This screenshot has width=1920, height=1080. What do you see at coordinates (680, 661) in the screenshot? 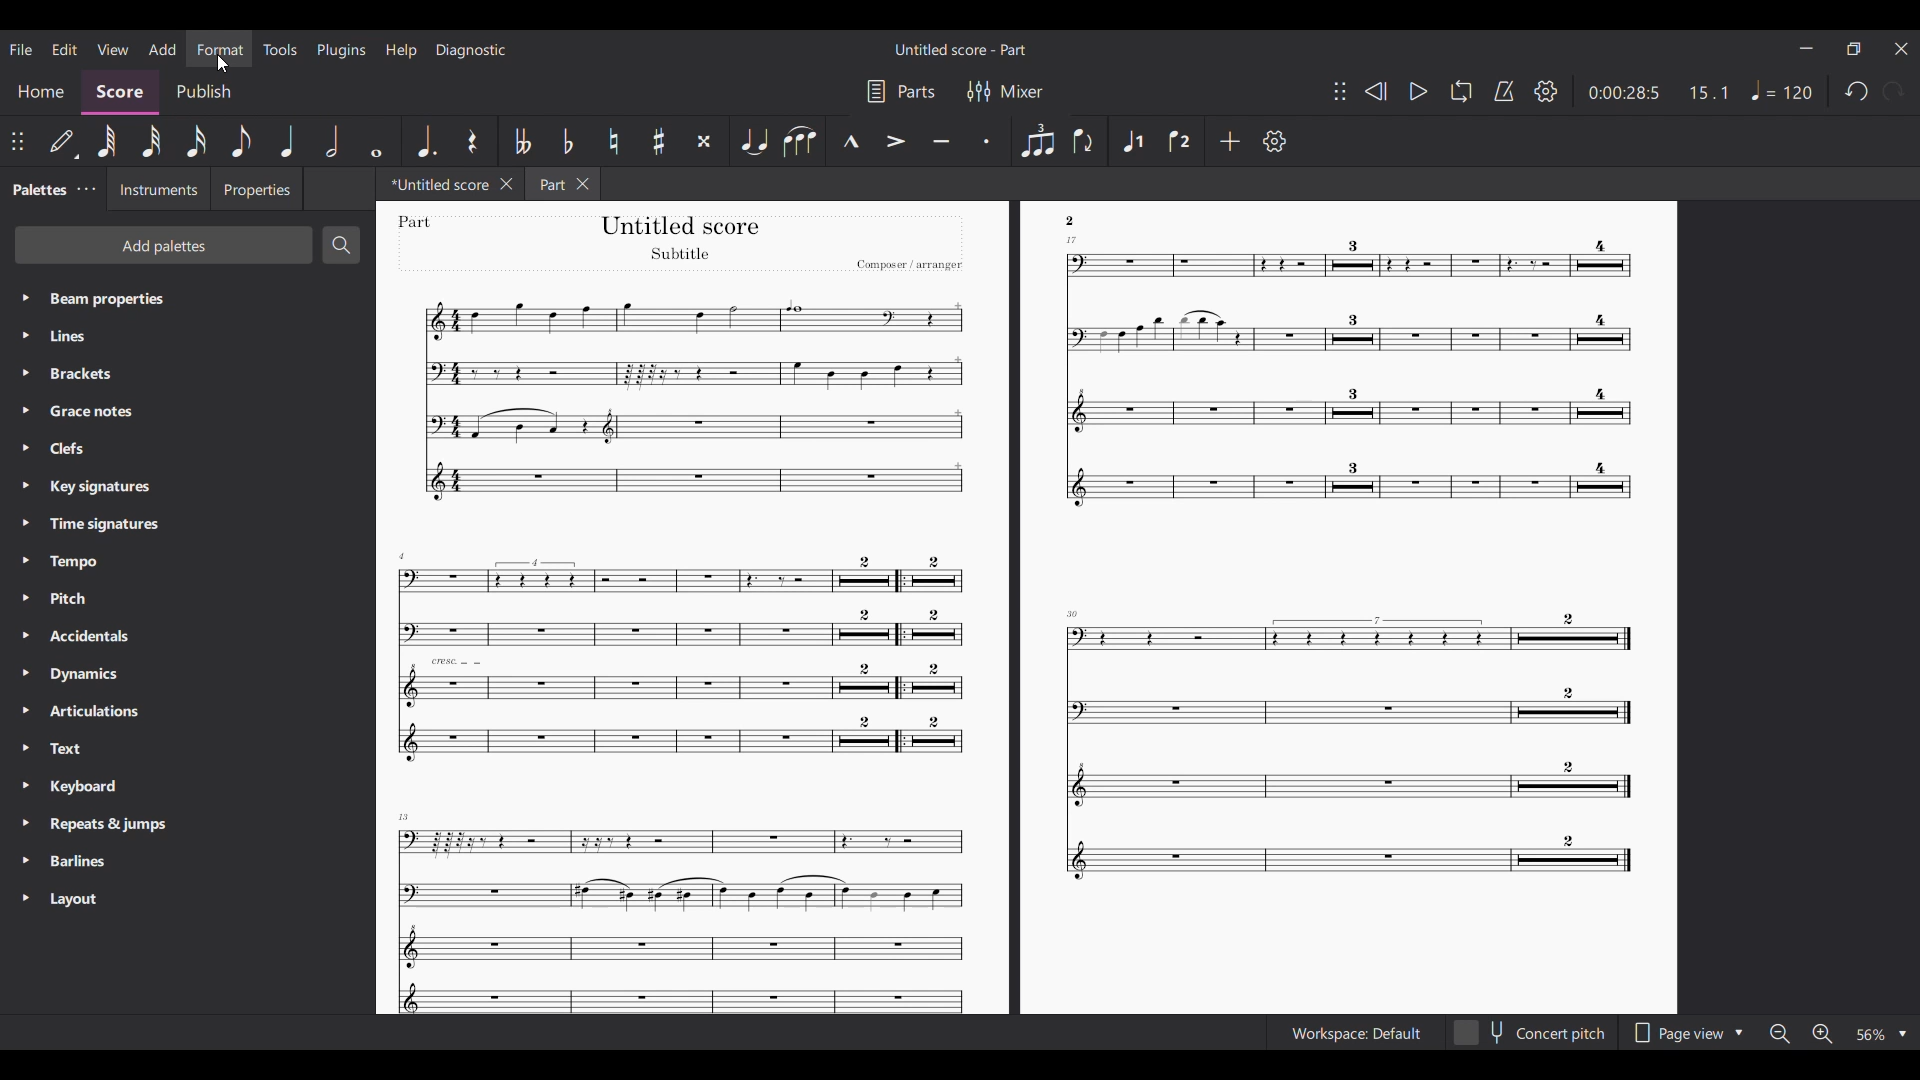
I see `` at bounding box center [680, 661].